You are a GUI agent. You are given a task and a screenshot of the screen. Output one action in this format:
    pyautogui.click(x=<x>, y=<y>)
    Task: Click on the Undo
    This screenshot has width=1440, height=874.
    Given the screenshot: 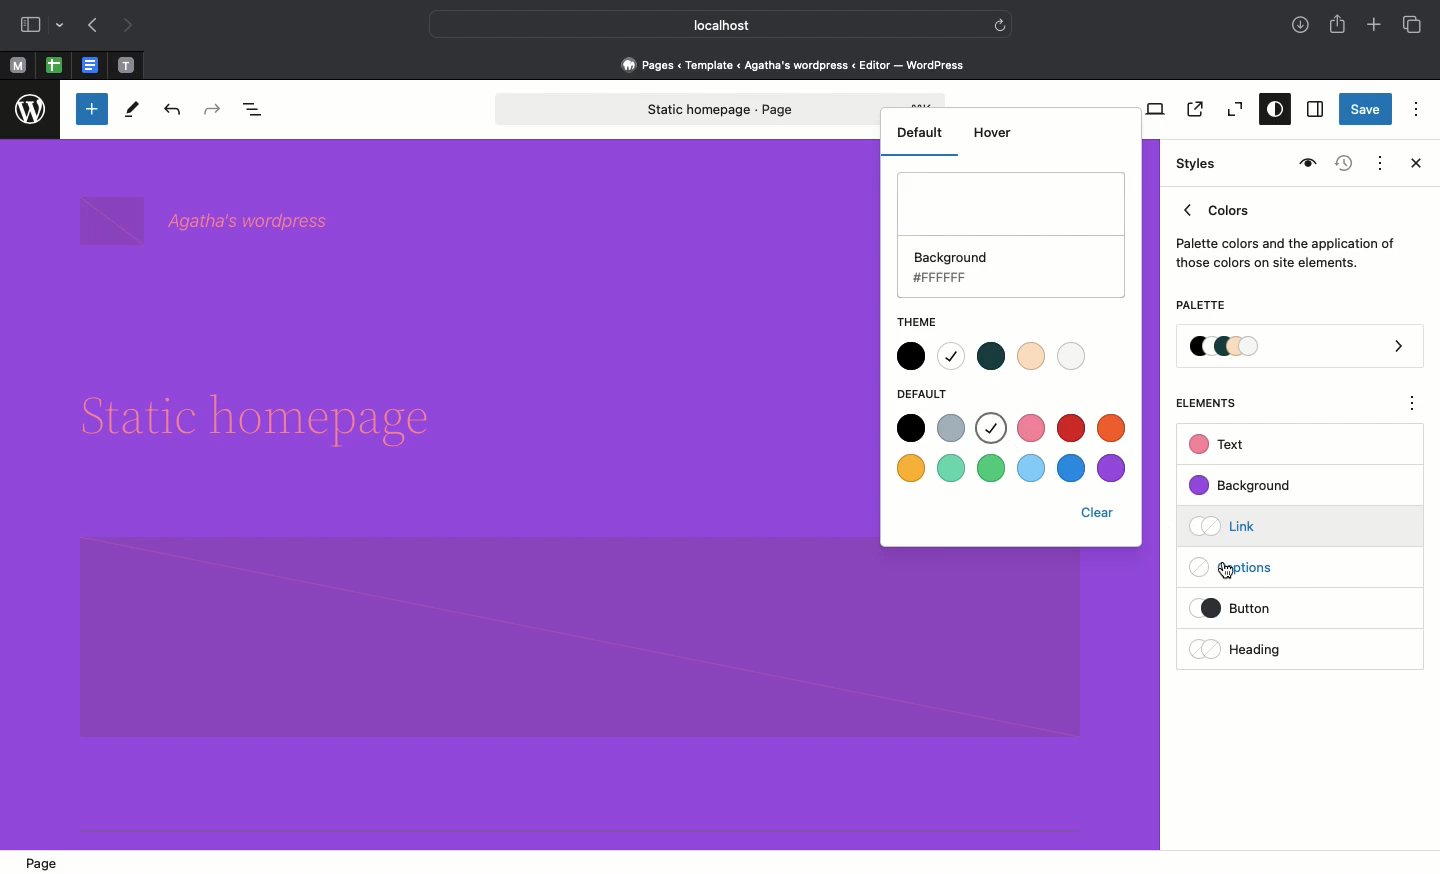 What is the action you would take?
    pyautogui.click(x=172, y=111)
    